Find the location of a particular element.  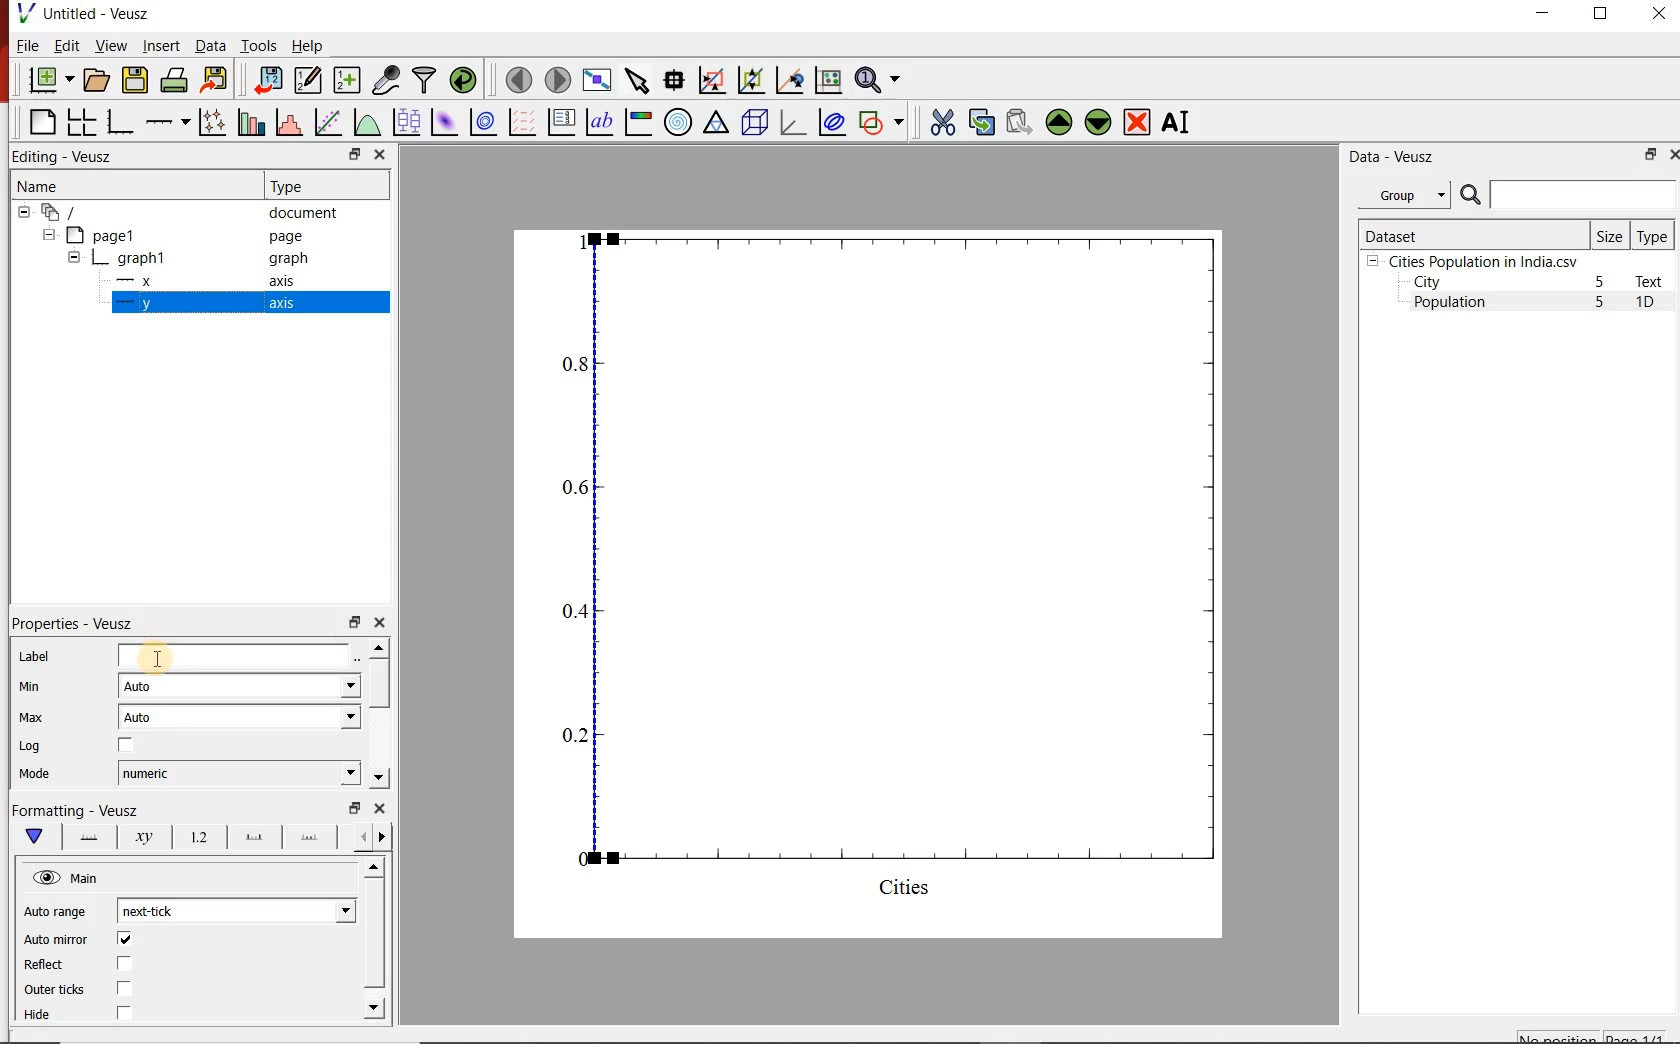

polar graph is located at coordinates (678, 121).